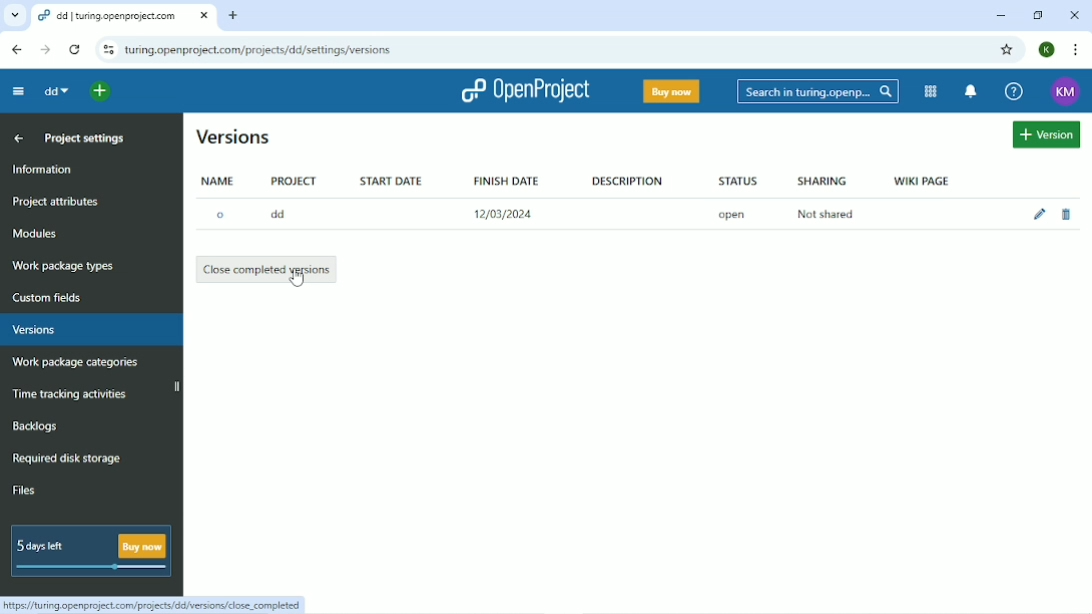 The width and height of the screenshot is (1092, 614). Describe the element at coordinates (259, 51) in the screenshot. I see `Site` at that location.